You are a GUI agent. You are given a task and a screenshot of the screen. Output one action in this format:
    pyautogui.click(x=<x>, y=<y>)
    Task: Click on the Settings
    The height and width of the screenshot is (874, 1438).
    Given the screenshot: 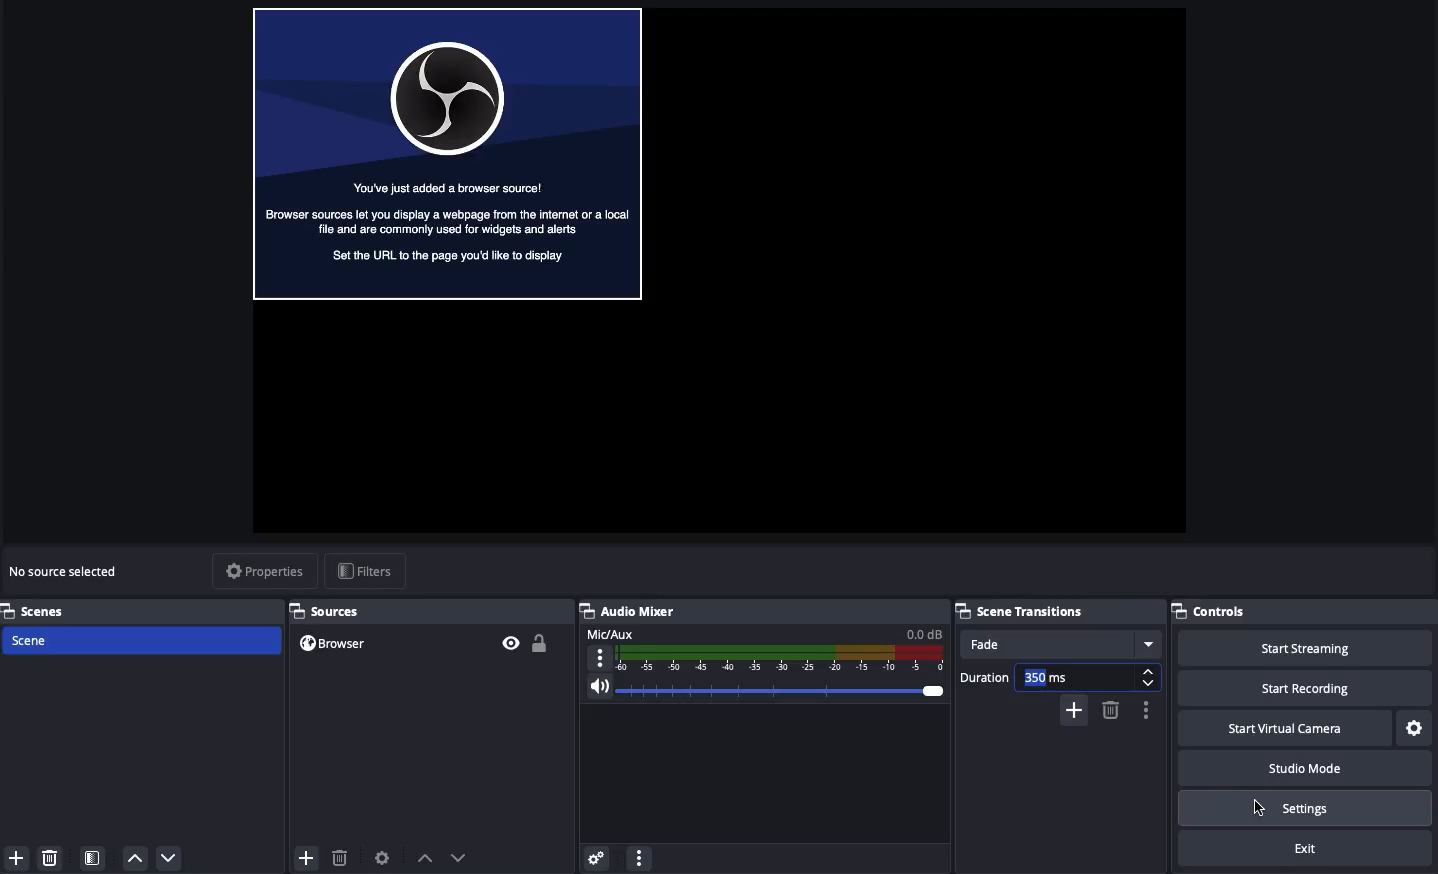 What is the action you would take?
    pyautogui.click(x=1415, y=729)
    